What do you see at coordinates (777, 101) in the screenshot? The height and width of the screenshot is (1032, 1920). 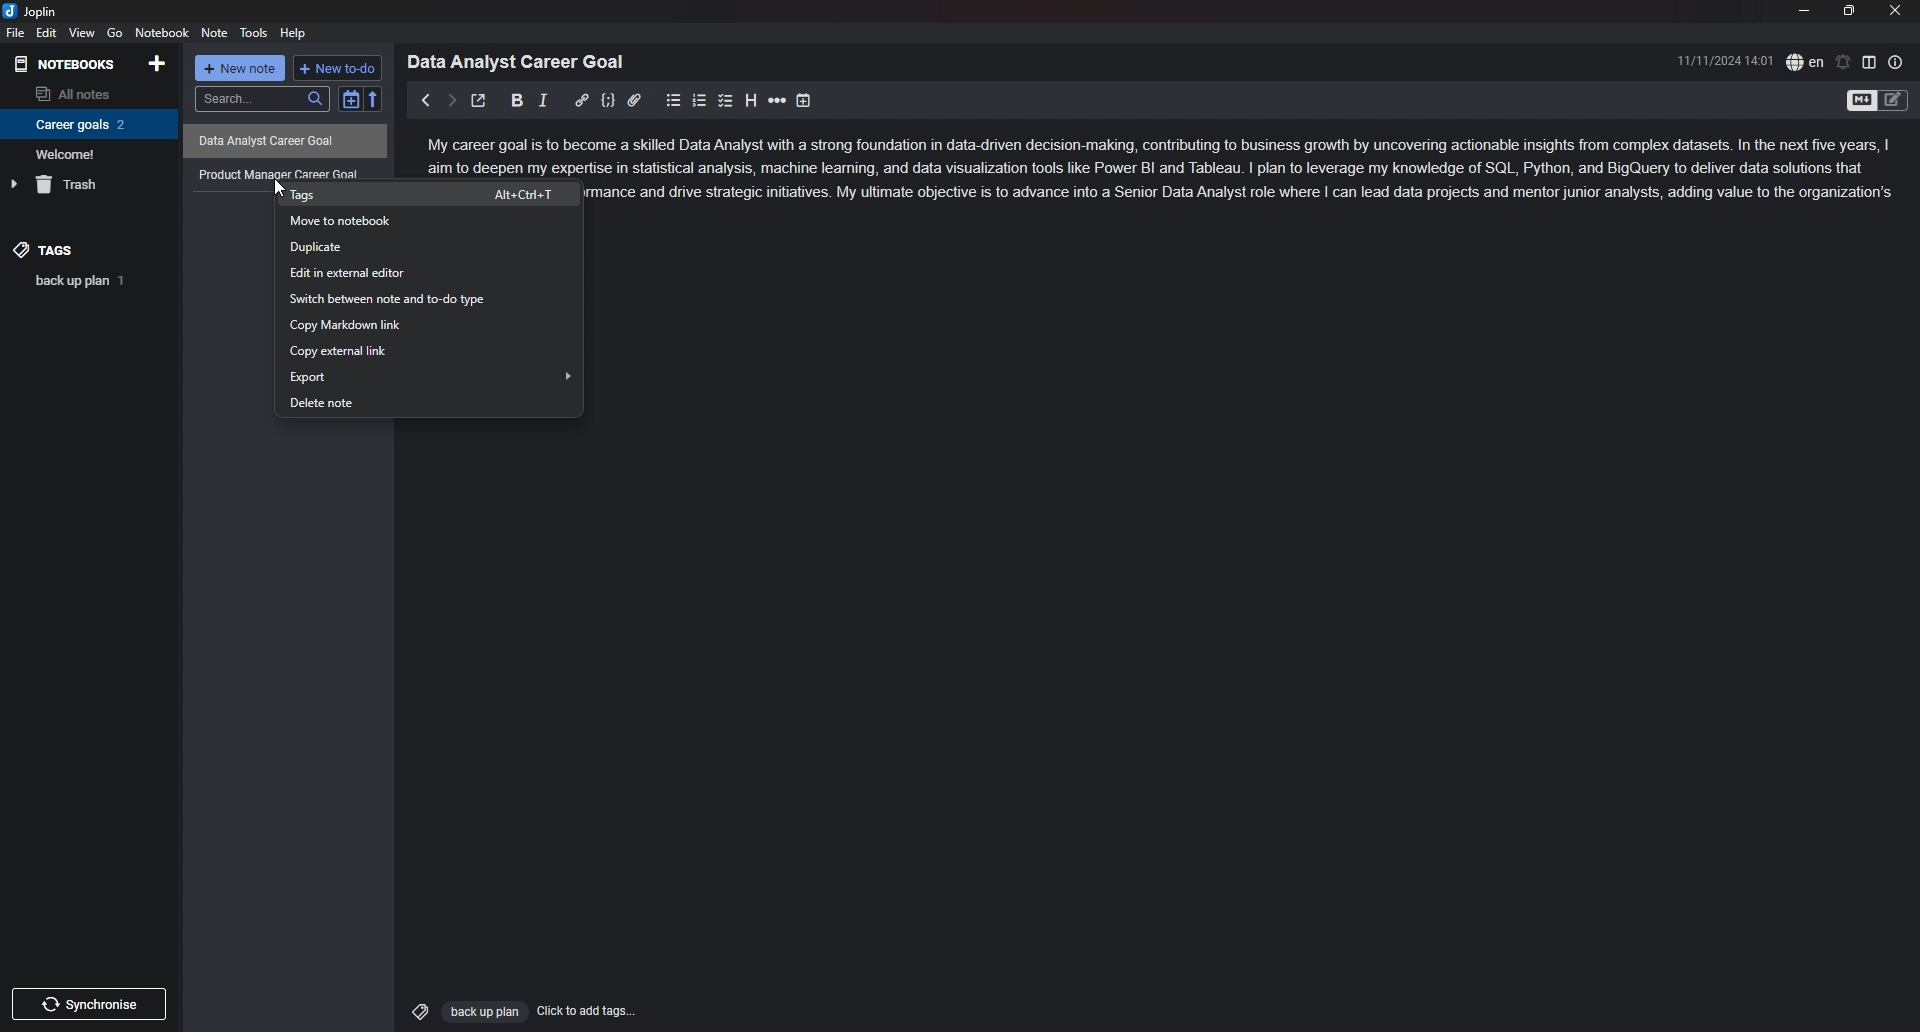 I see `horizontal rule` at bounding box center [777, 101].